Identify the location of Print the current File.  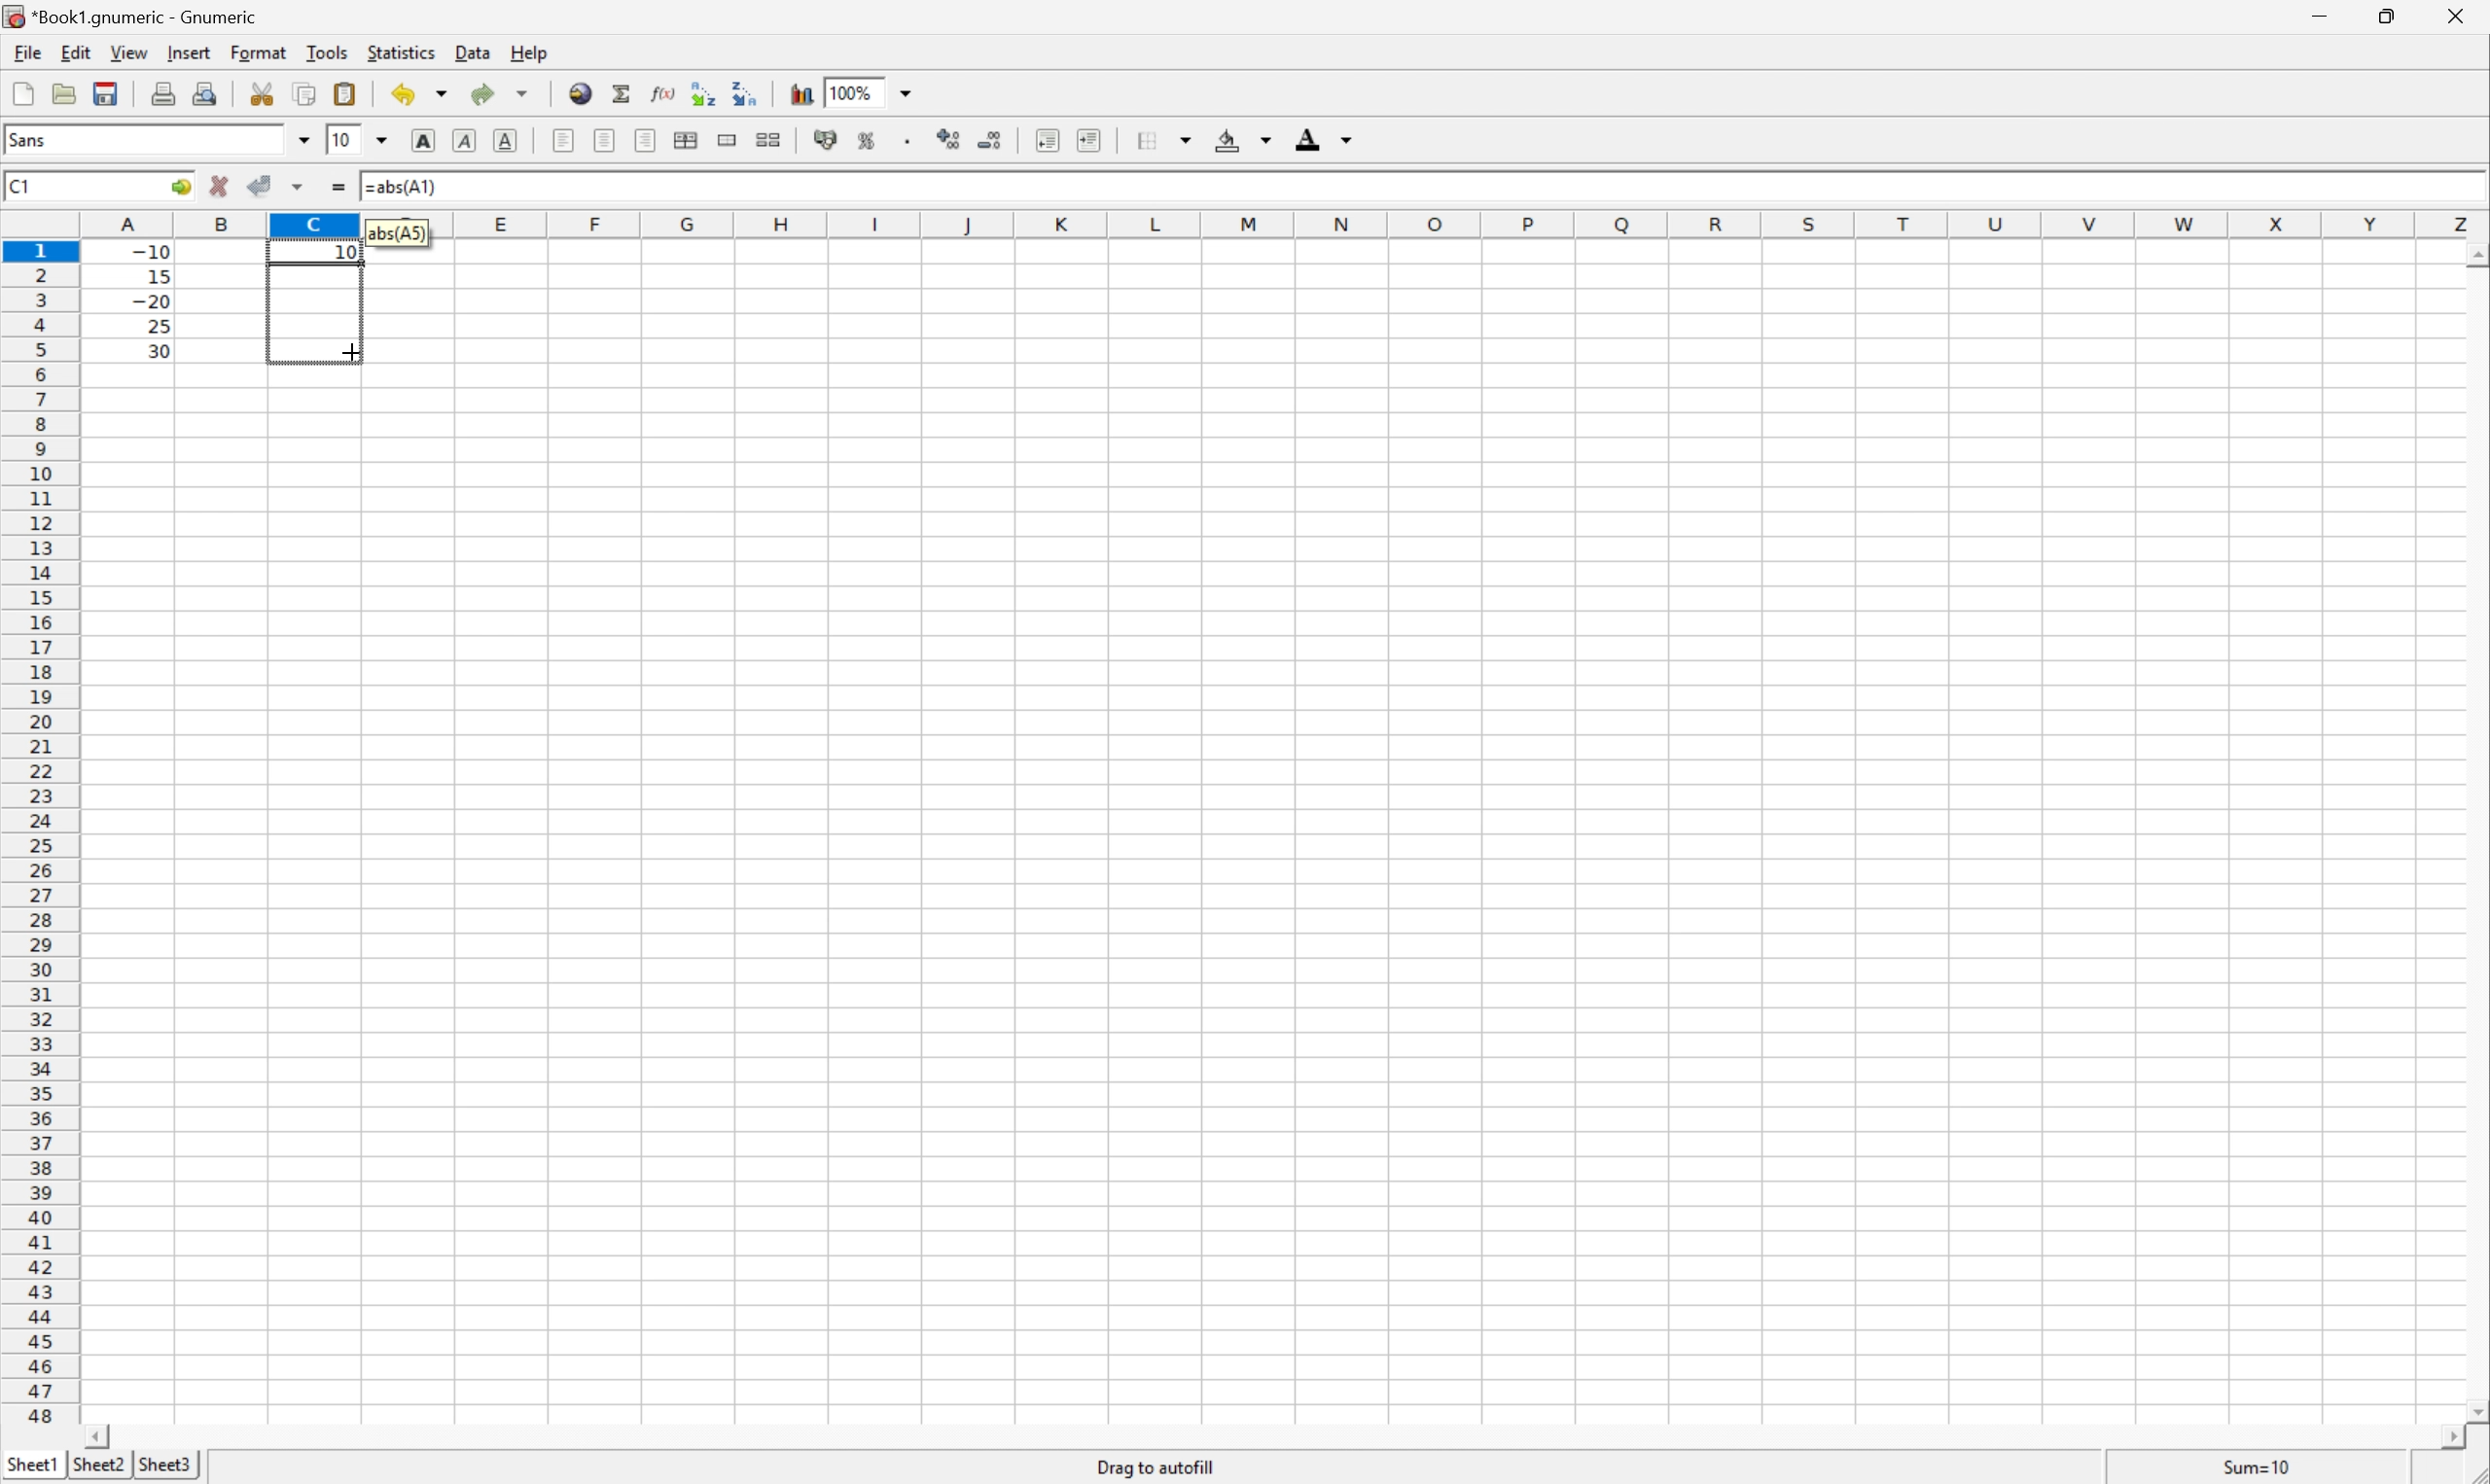
(167, 92).